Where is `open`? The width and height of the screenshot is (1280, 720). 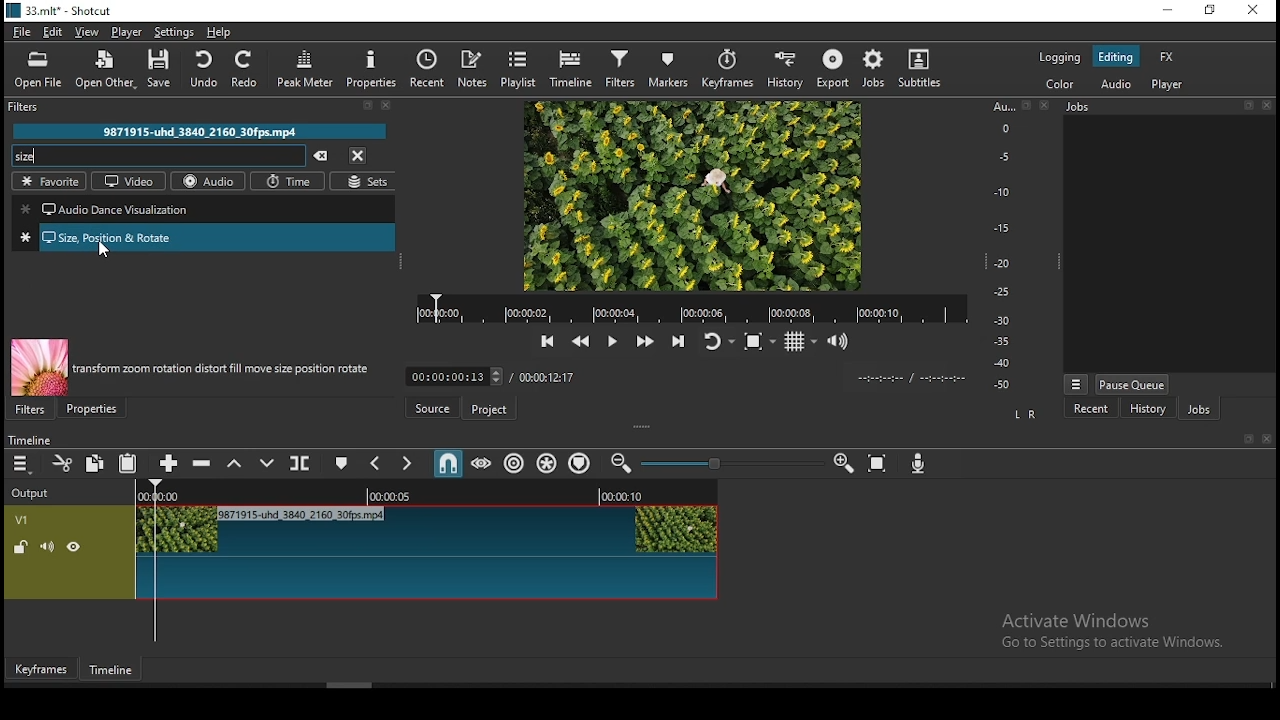
open is located at coordinates (40, 72).